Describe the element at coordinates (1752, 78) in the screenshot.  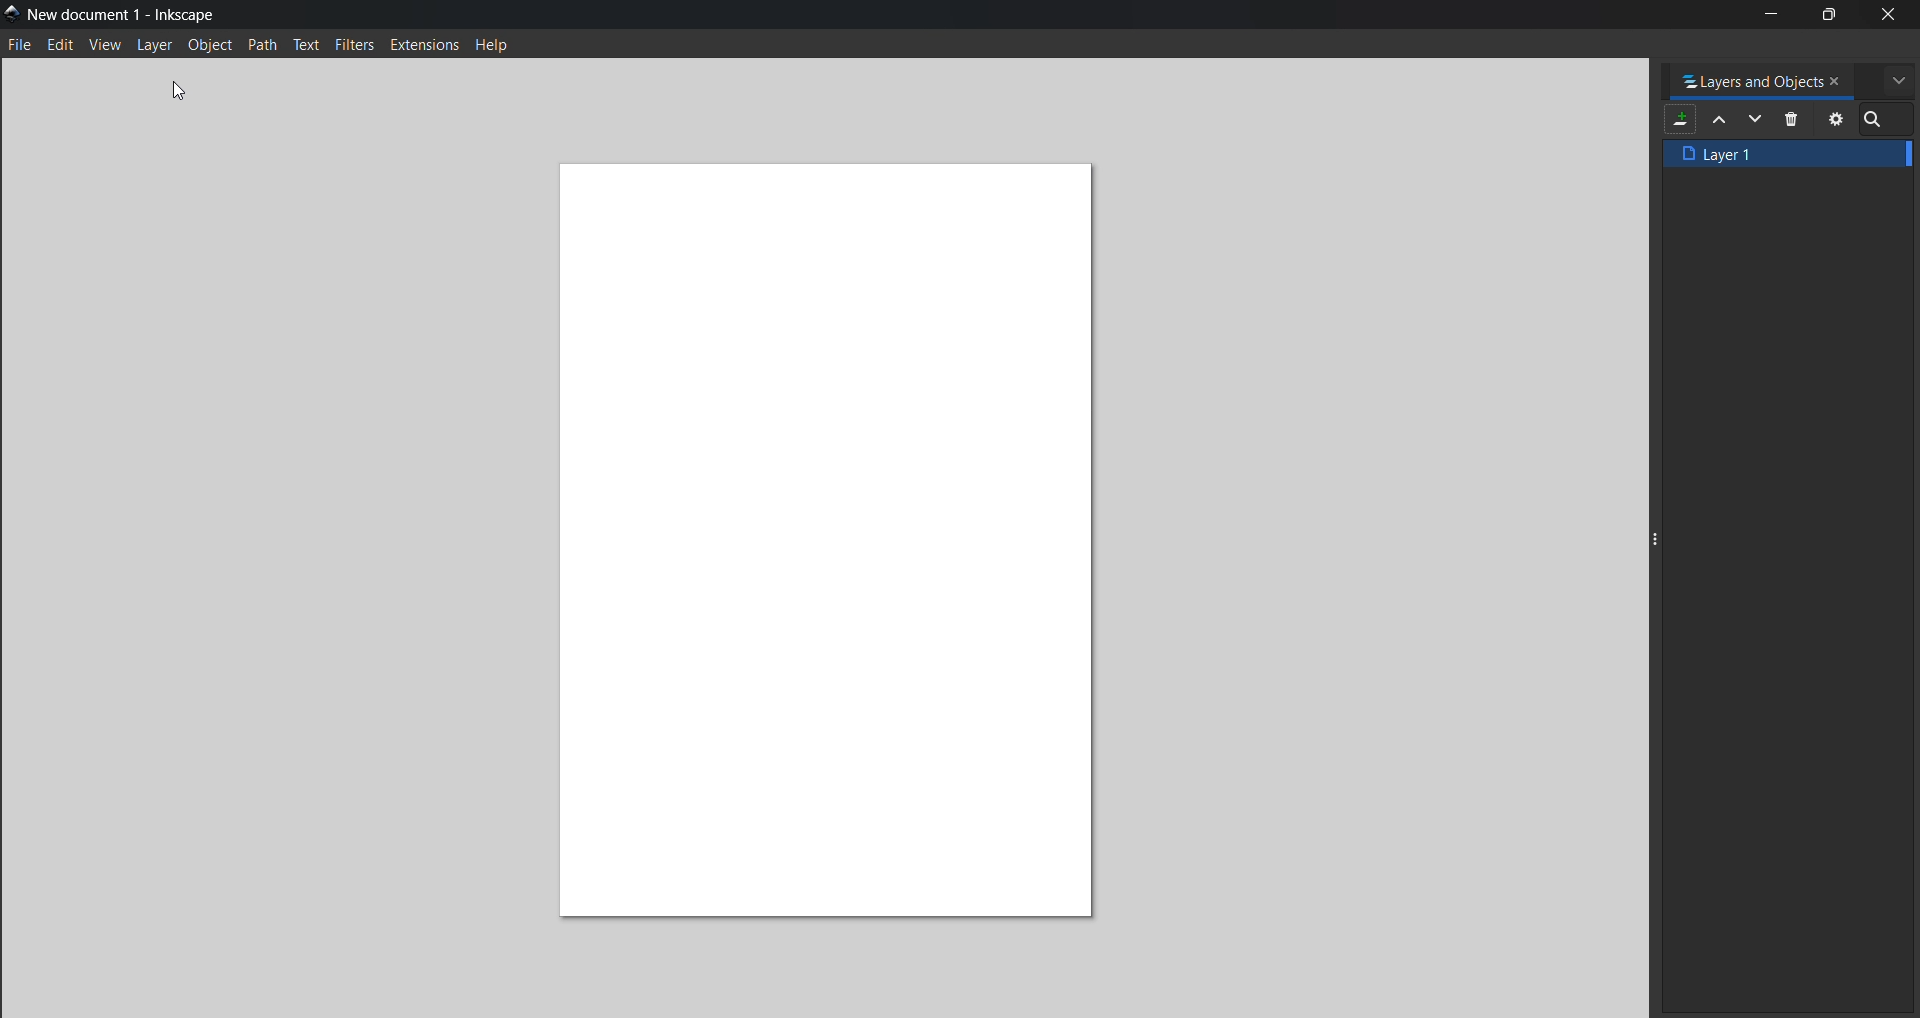
I see `layers and objects tab` at that location.